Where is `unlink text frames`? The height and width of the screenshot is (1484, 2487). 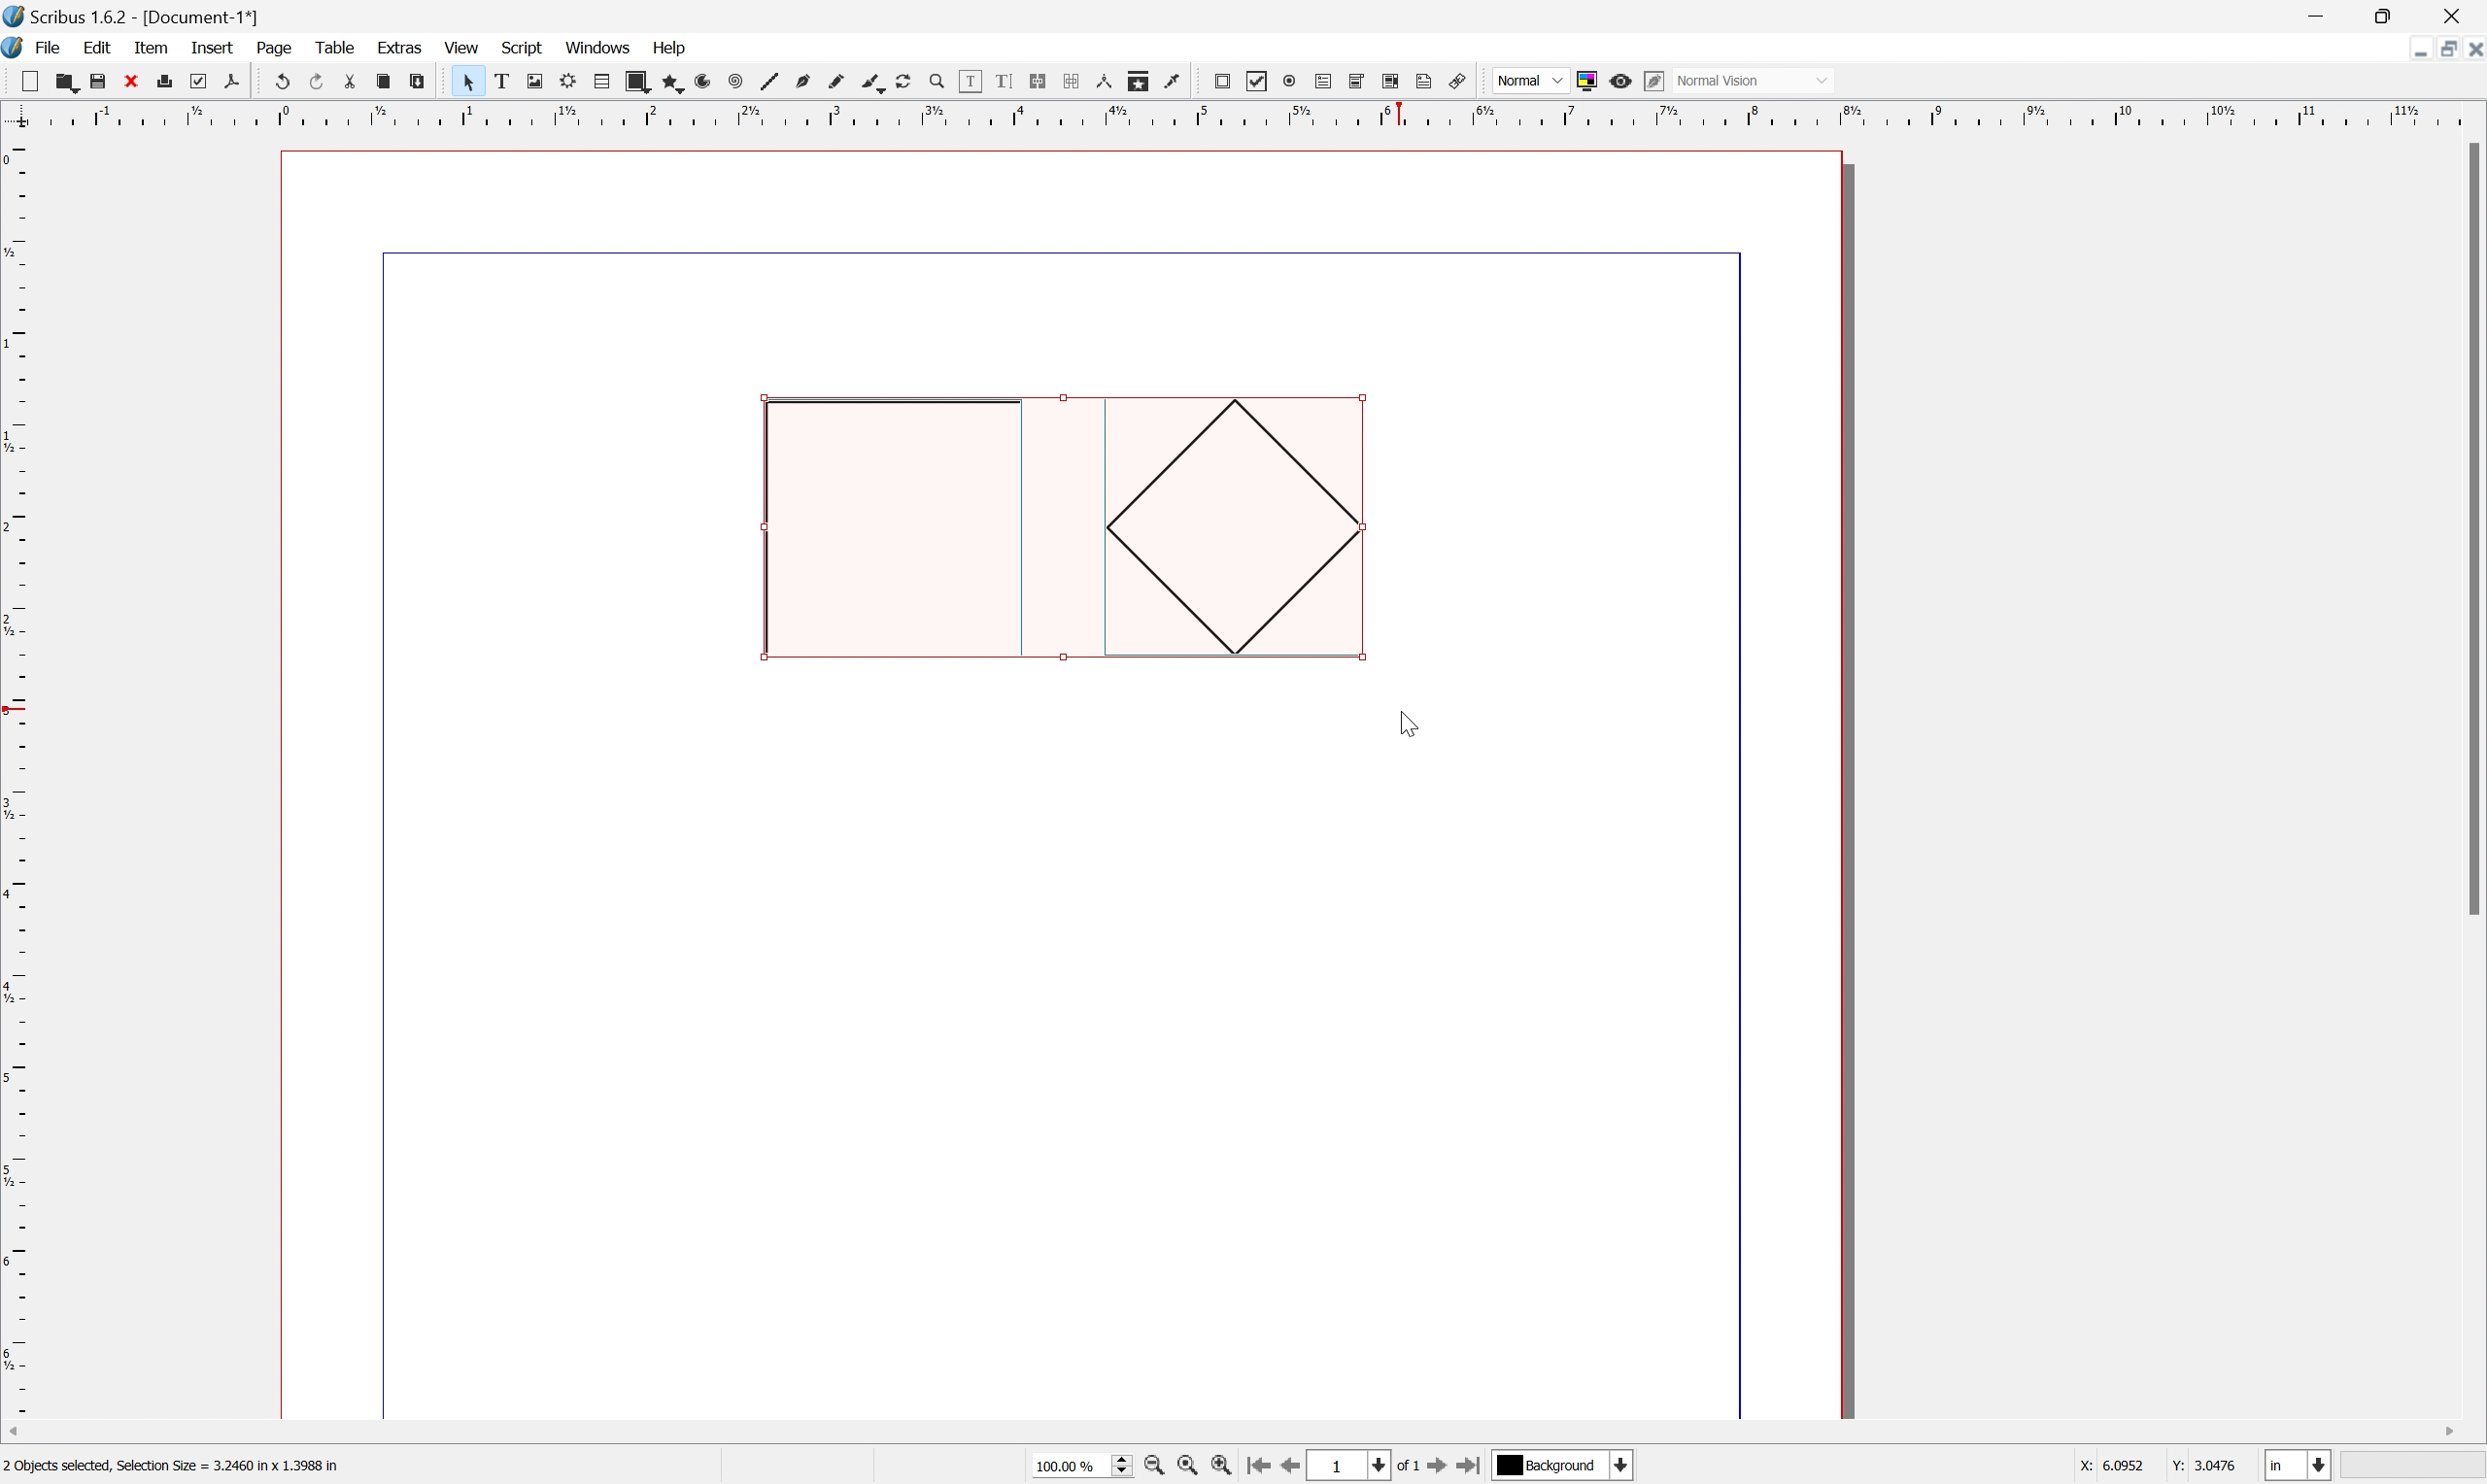
unlink text frames is located at coordinates (1068, 81).